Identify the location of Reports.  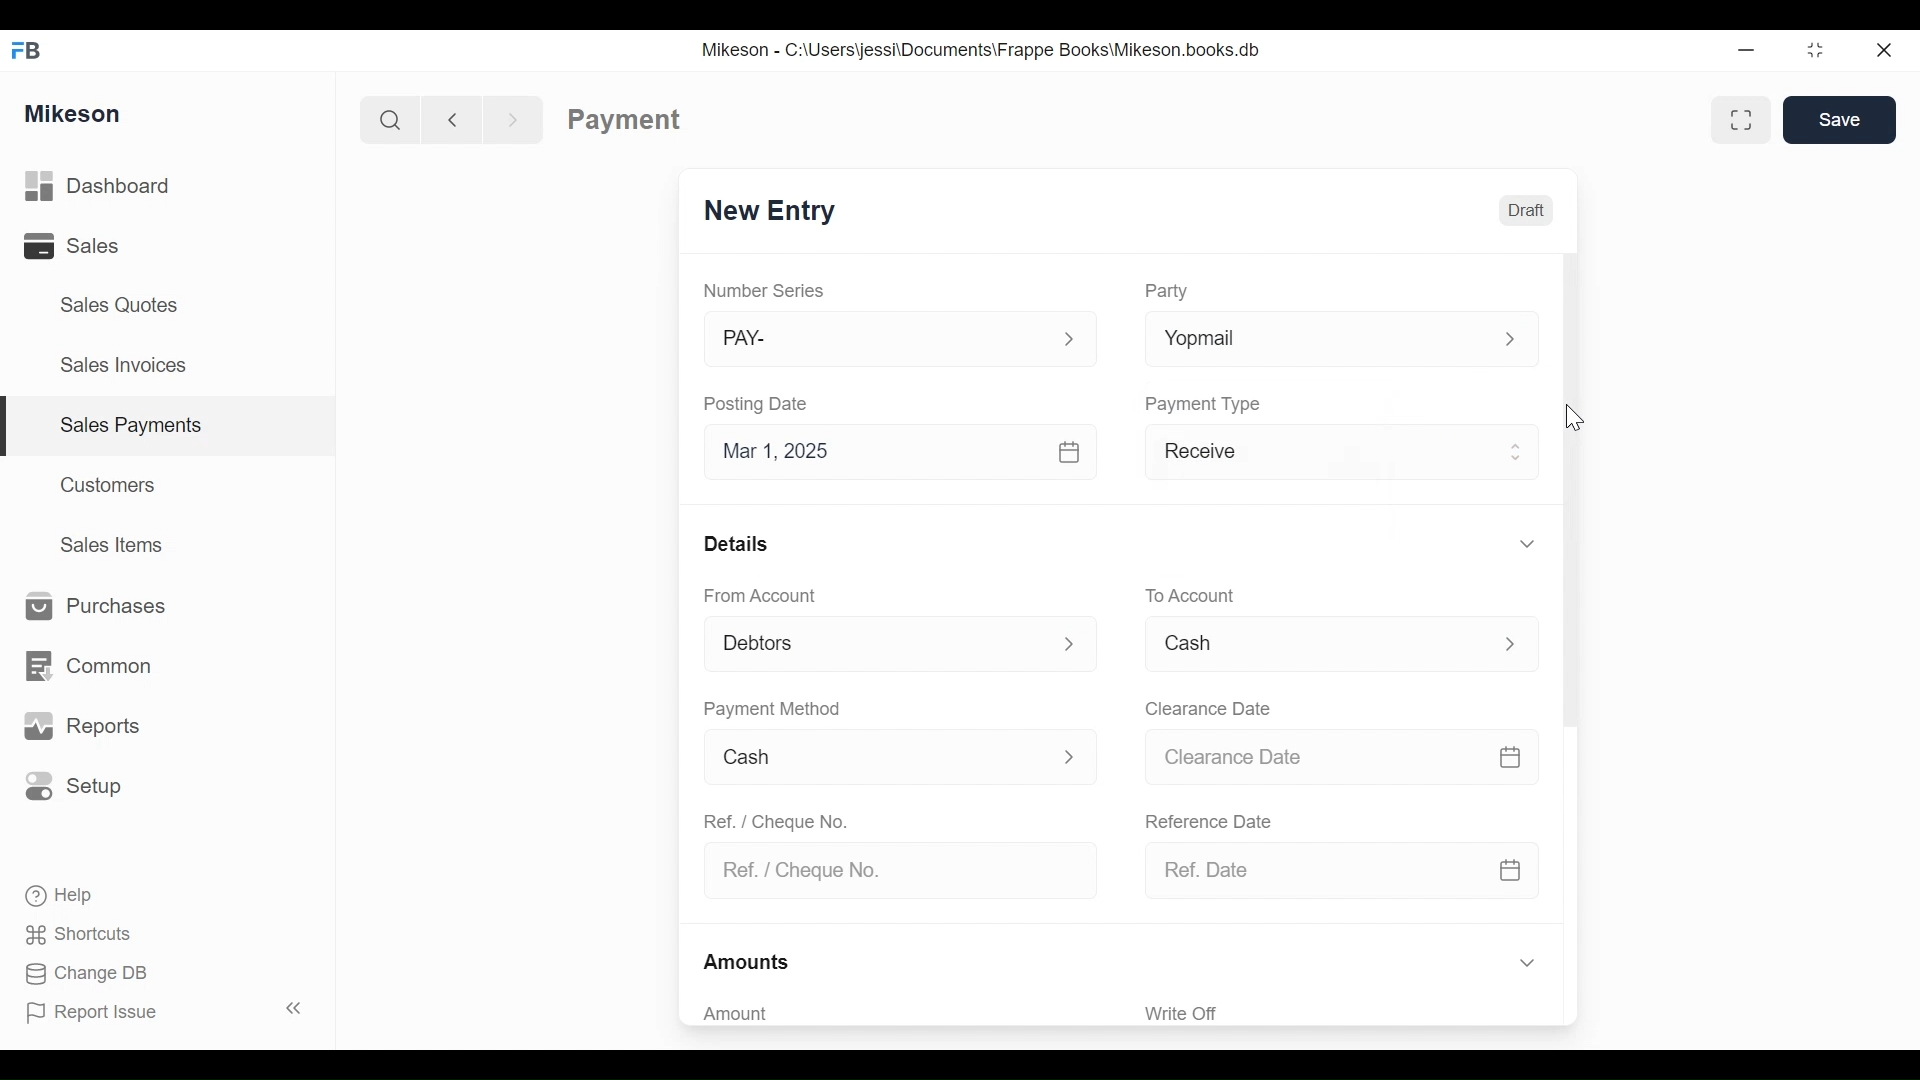
(86, 727).